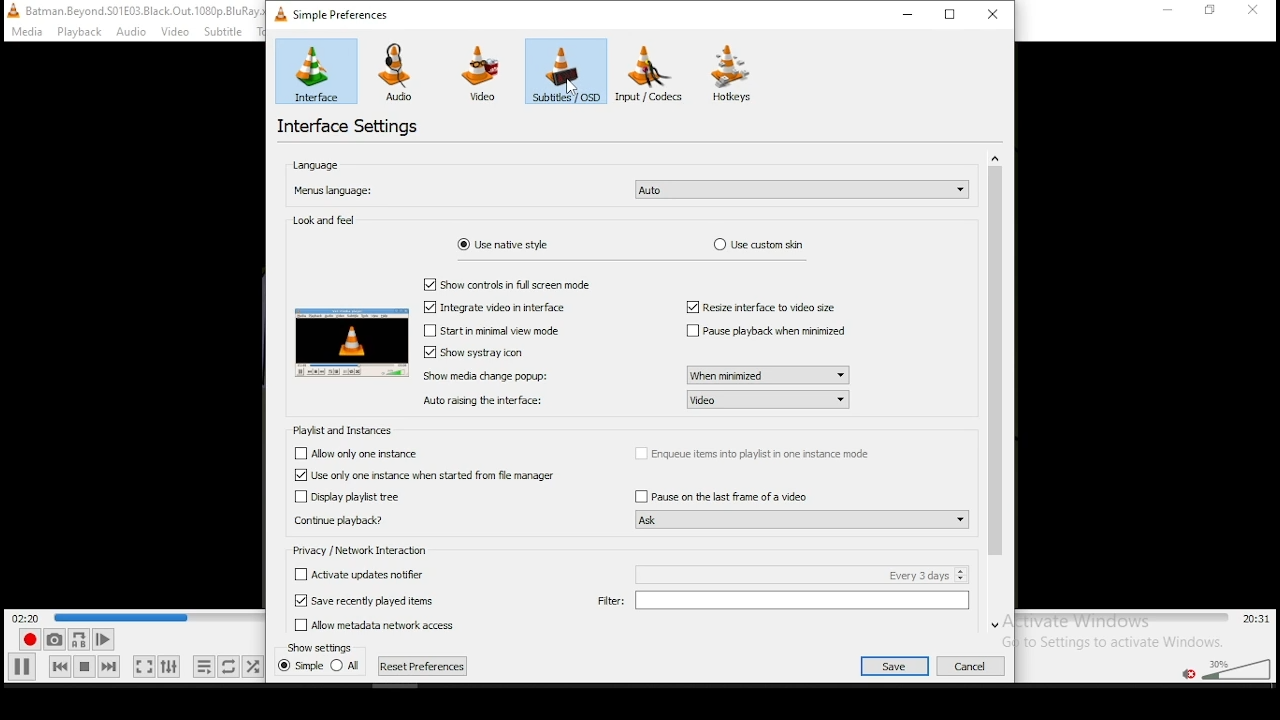  I want to click on language, so click(322, 165).